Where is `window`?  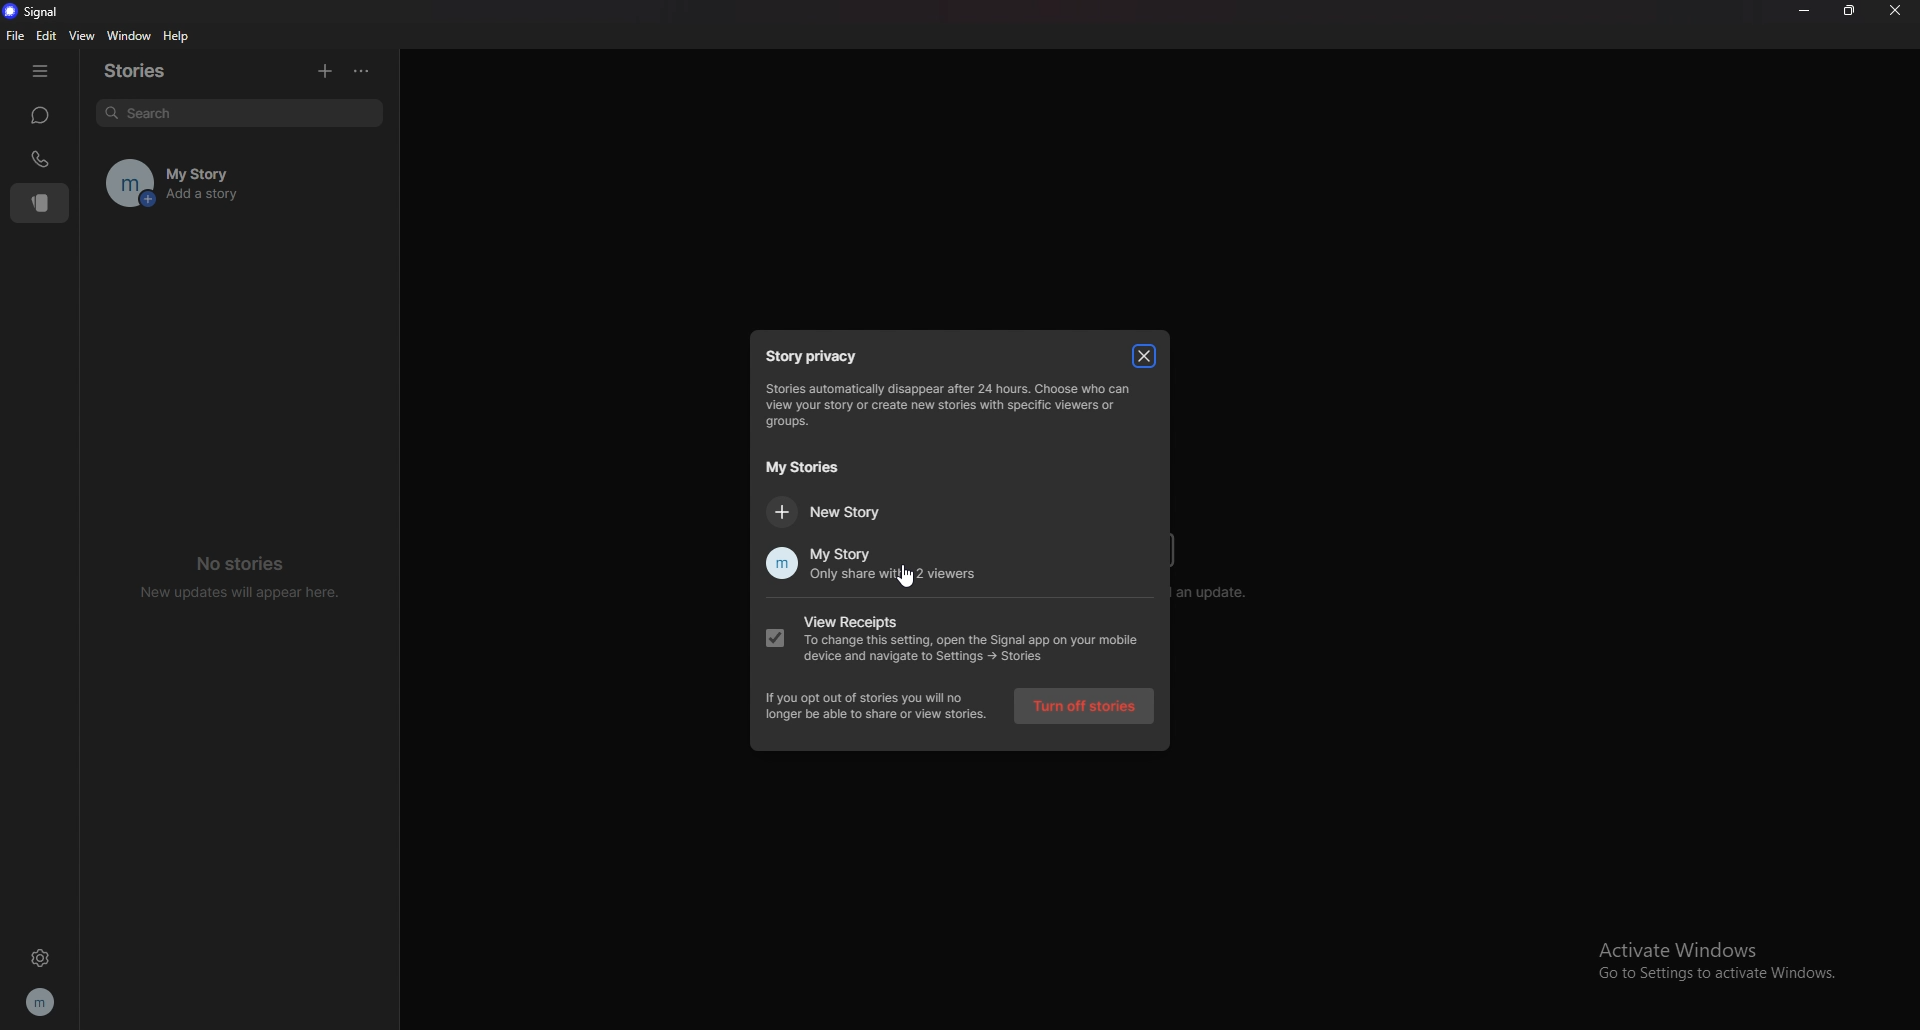
window is located at coordinates (127, 35).